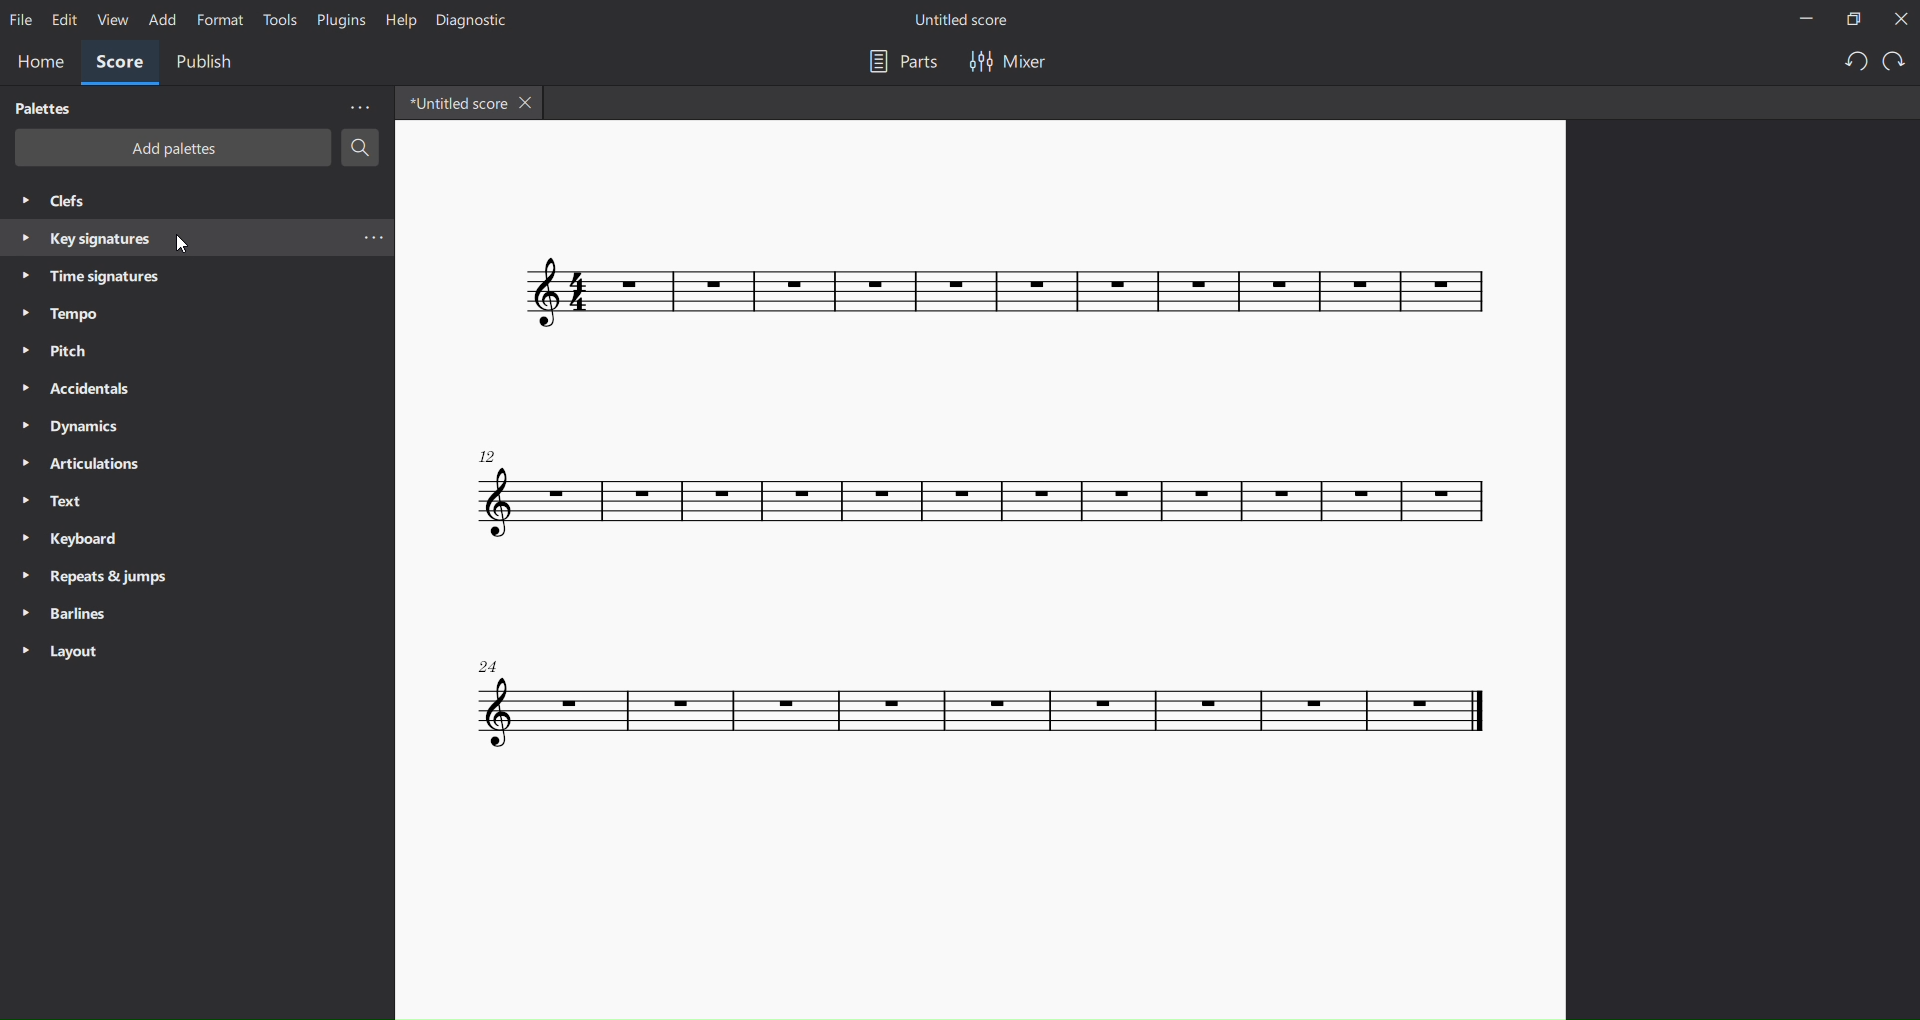 This screenshot has width=1920, height=1020. Describe the element at coordinates (57, 311) in the screenshot. I see `tempo` at that location.